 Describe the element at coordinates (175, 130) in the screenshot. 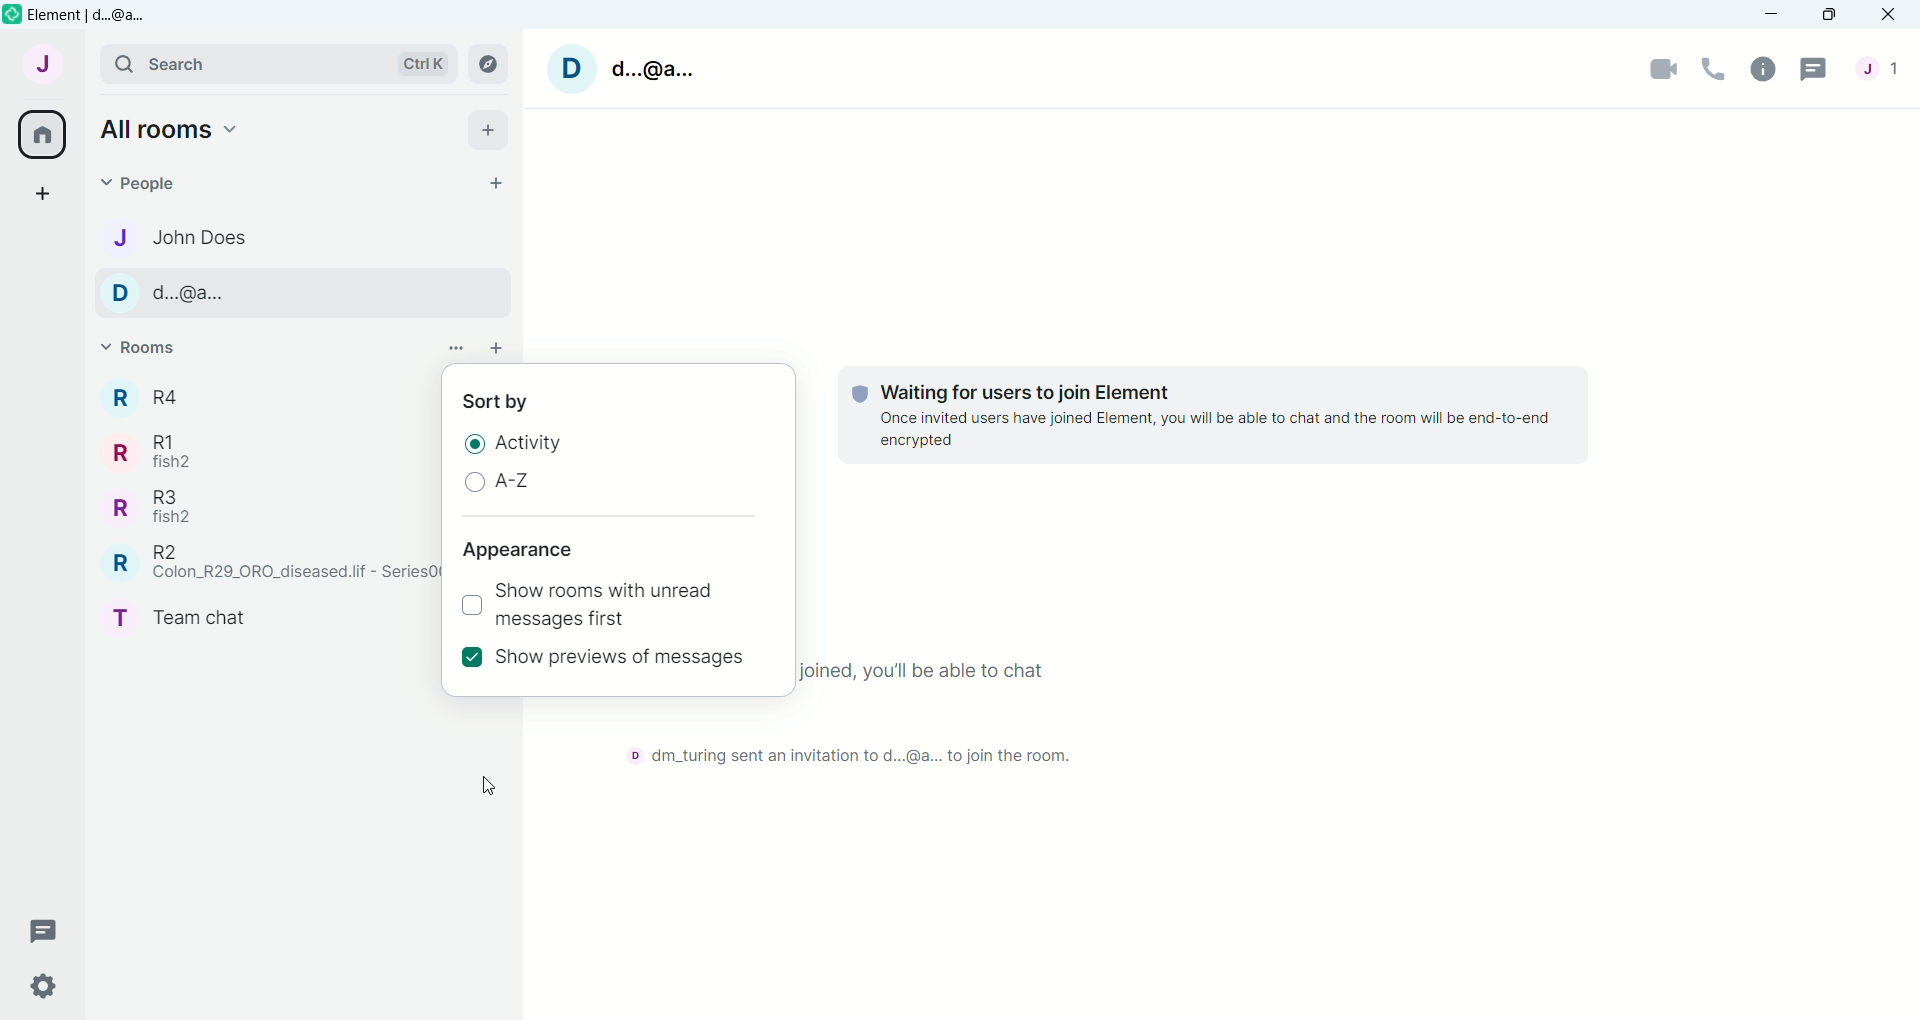

I see `Home Options` at that location.